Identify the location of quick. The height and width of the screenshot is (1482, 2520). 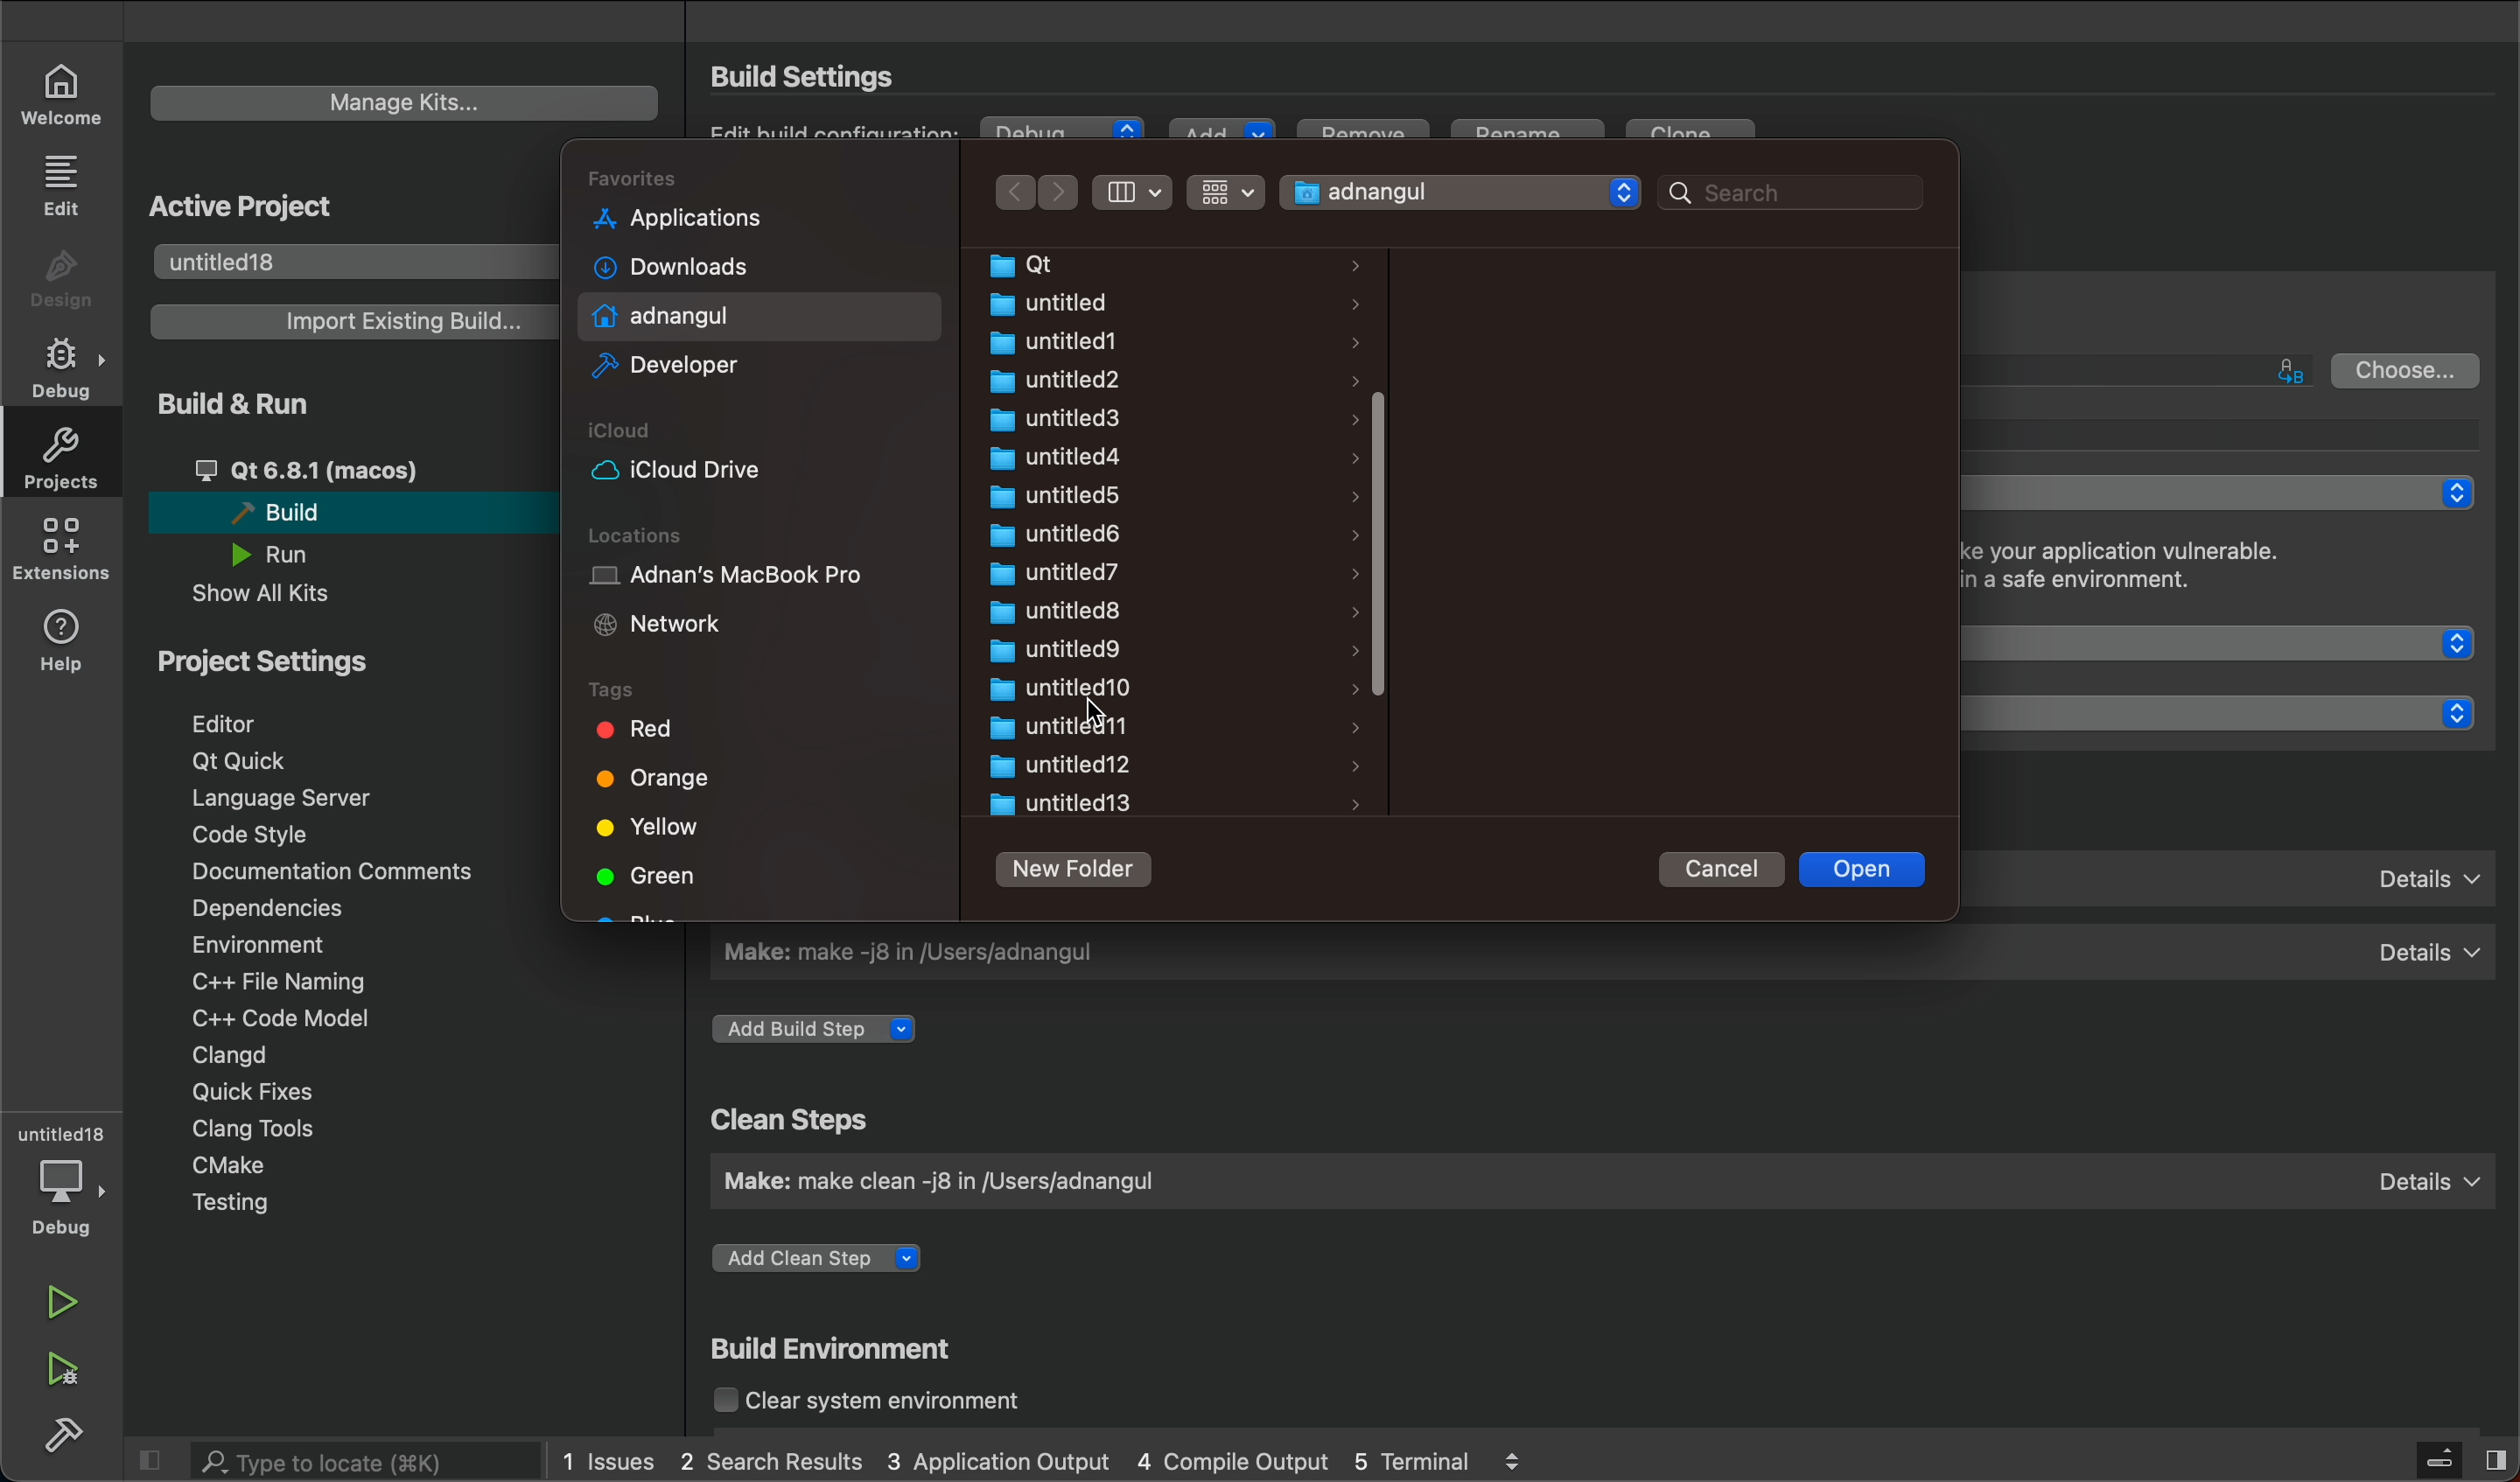
(241, 1093).